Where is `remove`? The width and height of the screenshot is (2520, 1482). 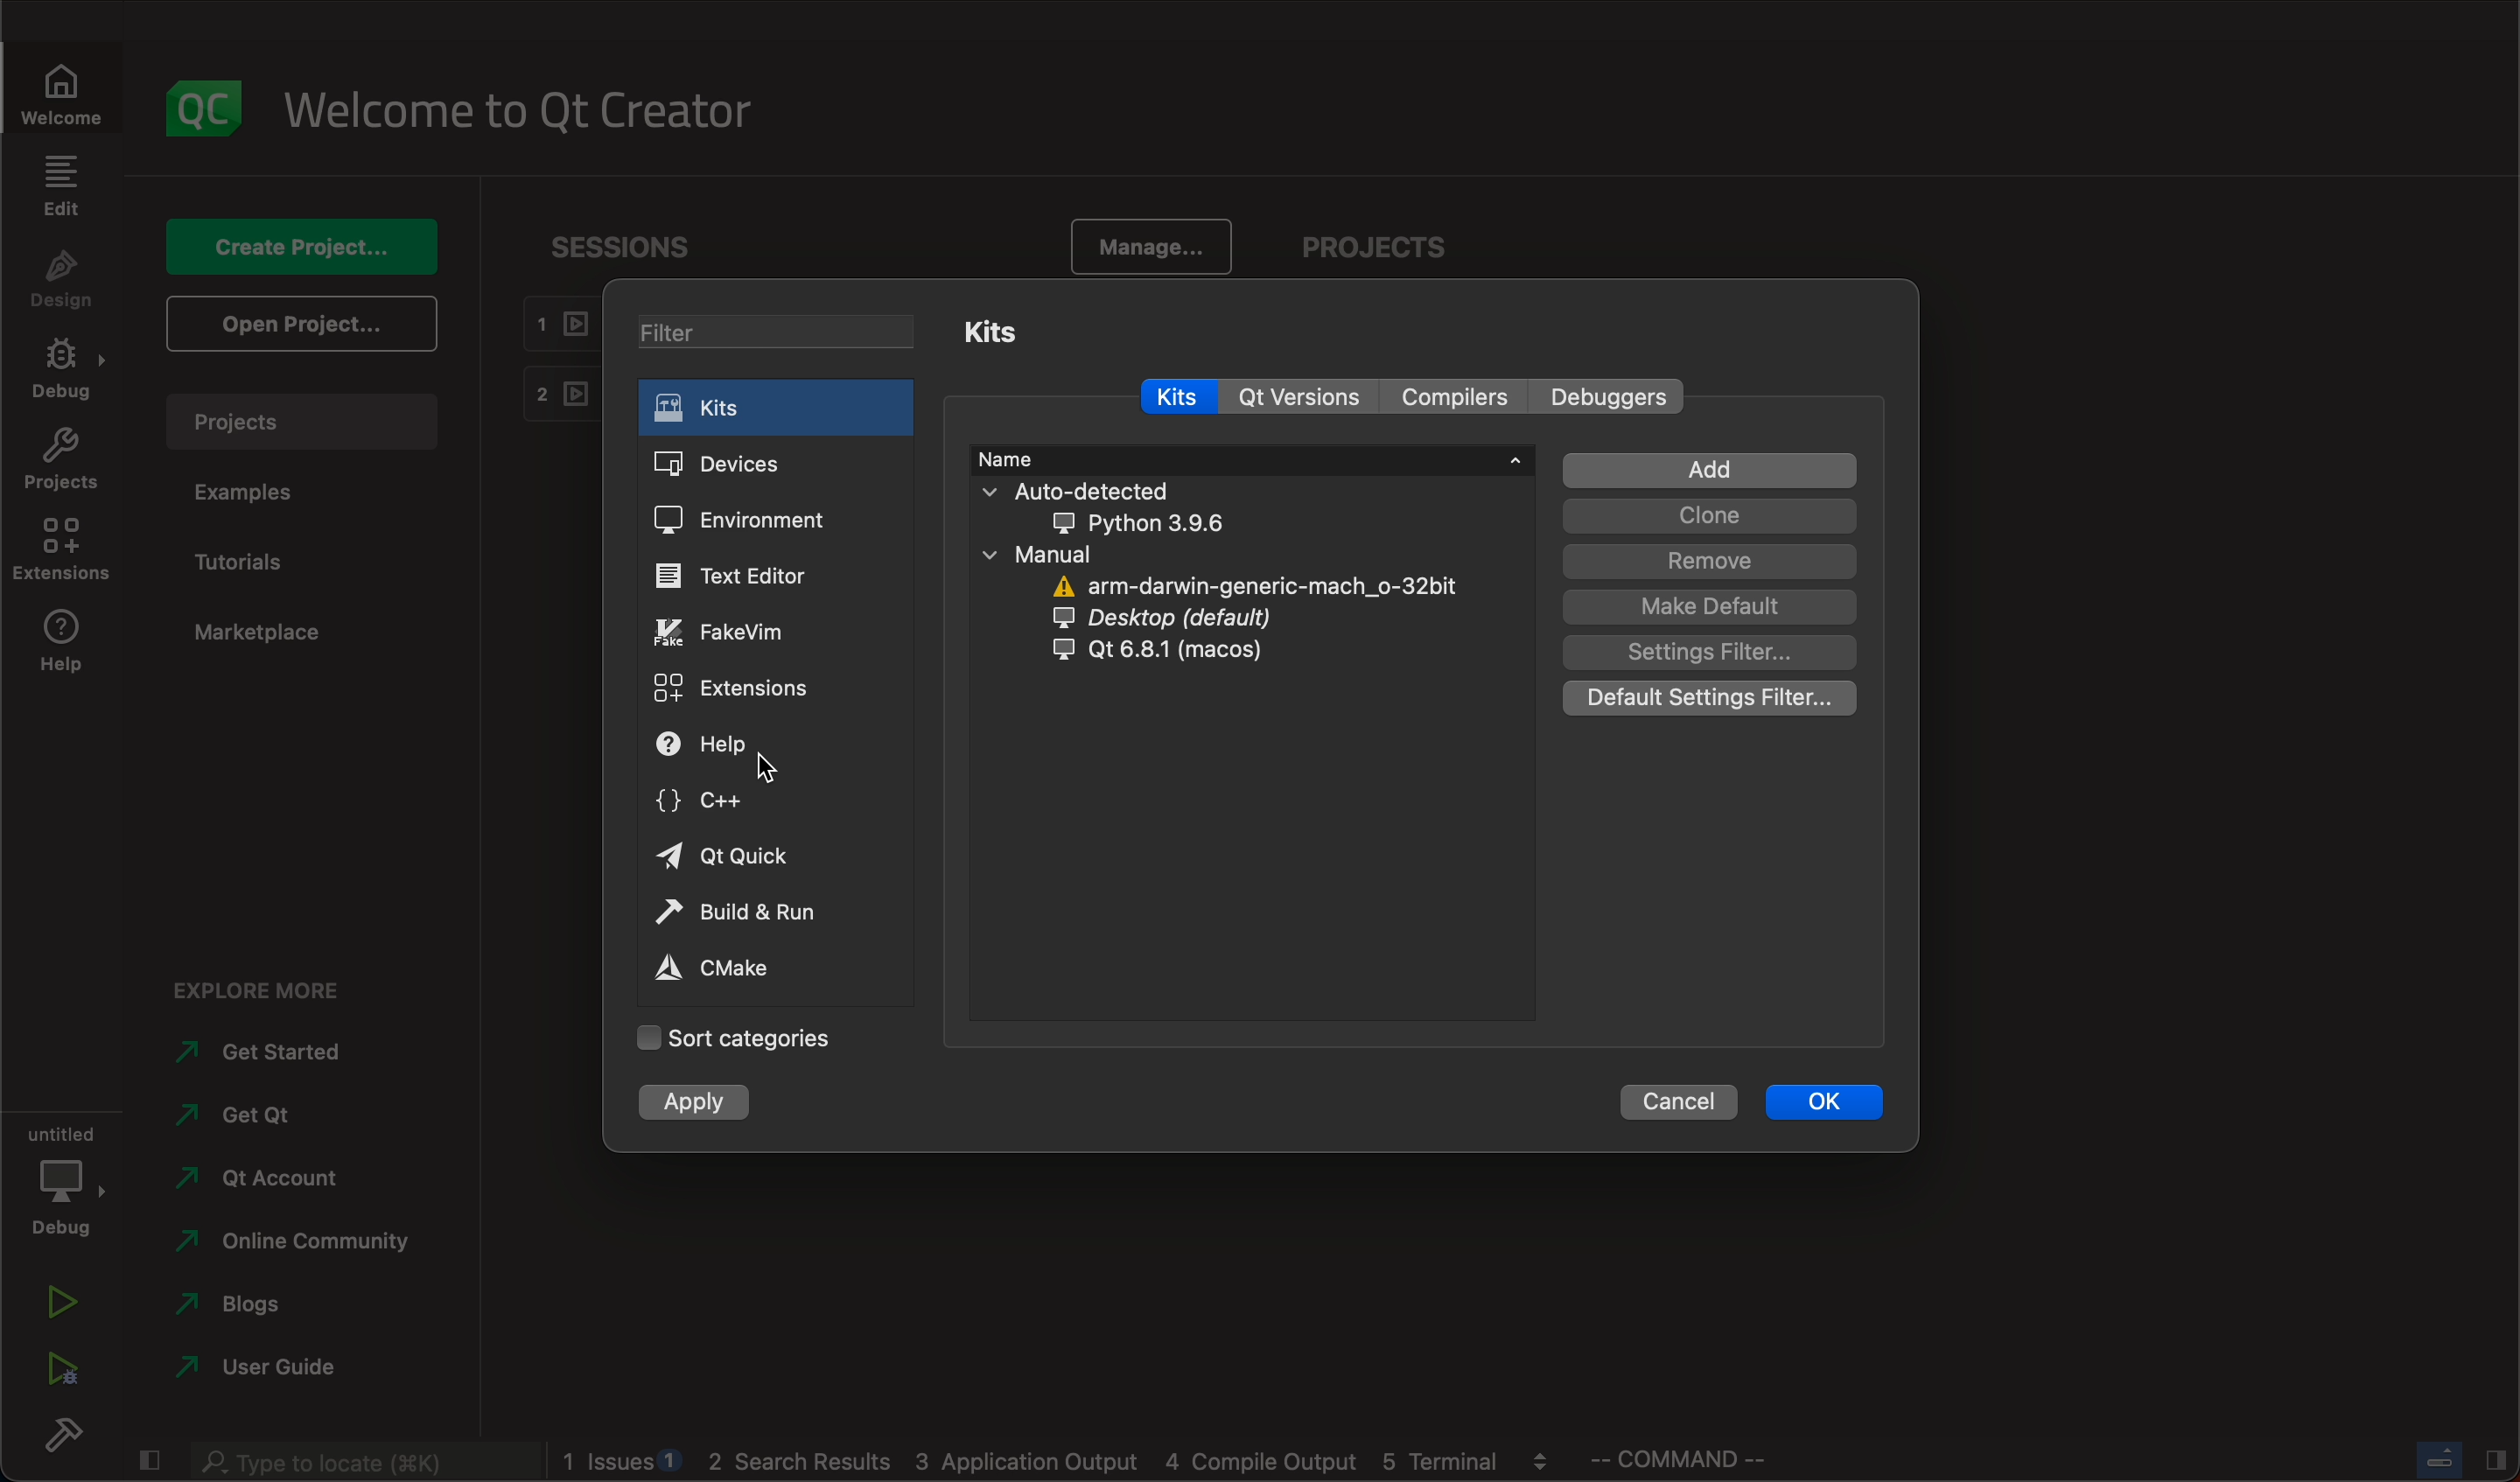 remove is located at coordinates (1708, 561).